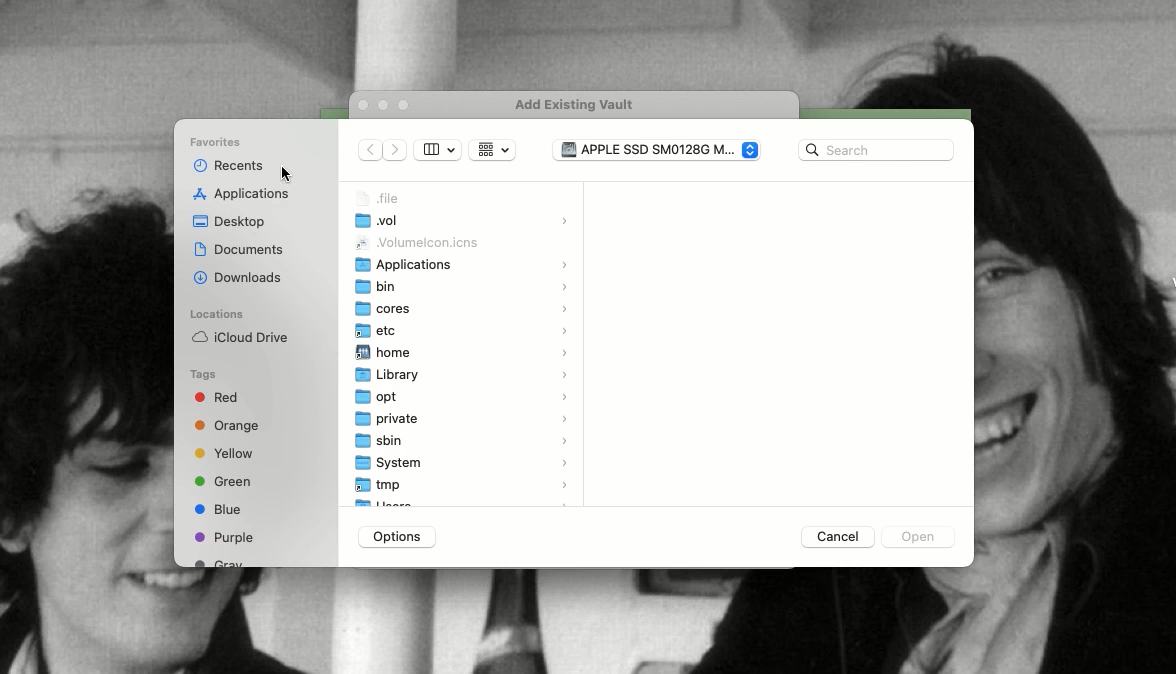  I want to click on .vol, so click(462, 222).